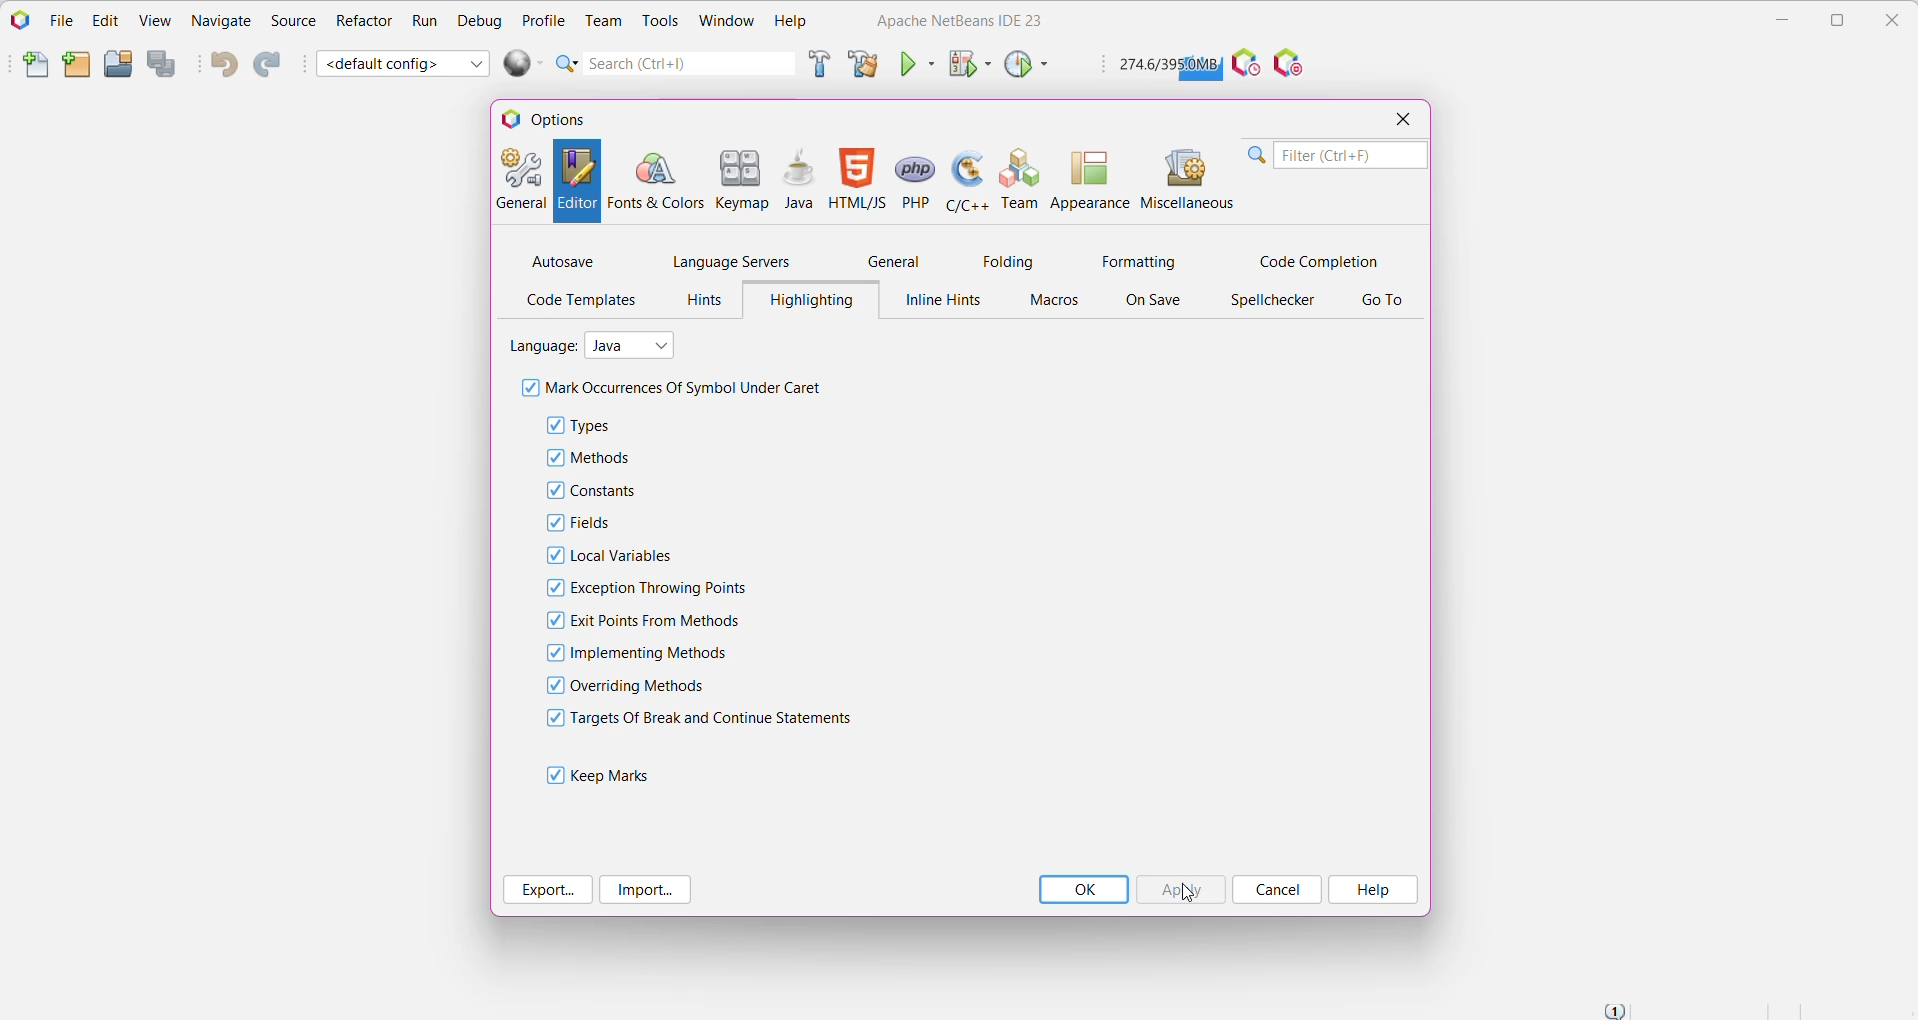  What do you see at coordinates (1179, 890) in the screenshot?
I see `Click to Apply the Highlighting updates` at bounding box center [1179, 890].